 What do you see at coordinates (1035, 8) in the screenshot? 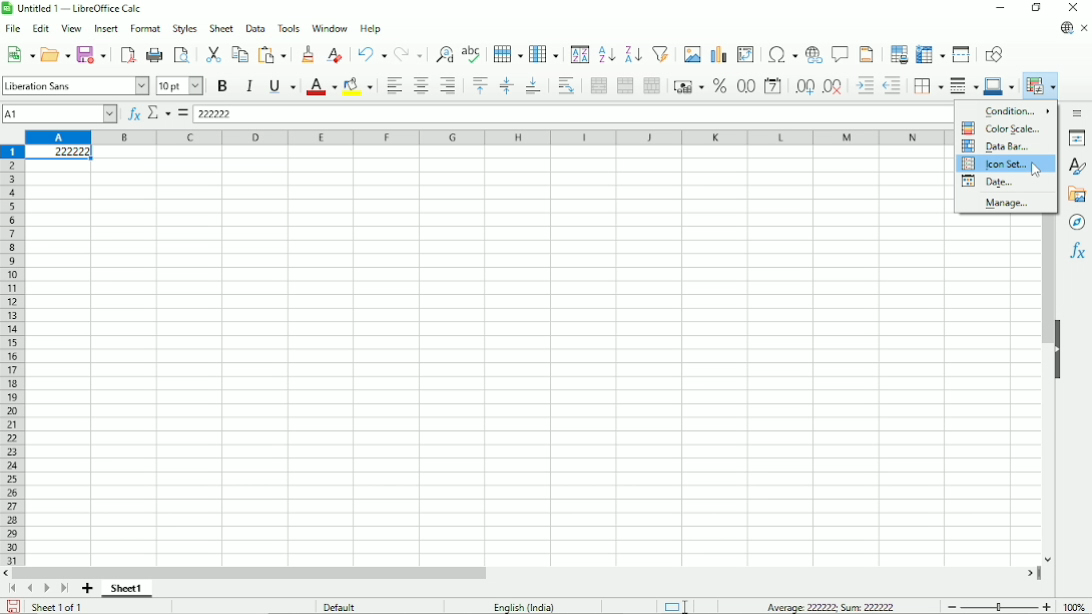
I see `Restore down` at bounding box center [1035, 8].